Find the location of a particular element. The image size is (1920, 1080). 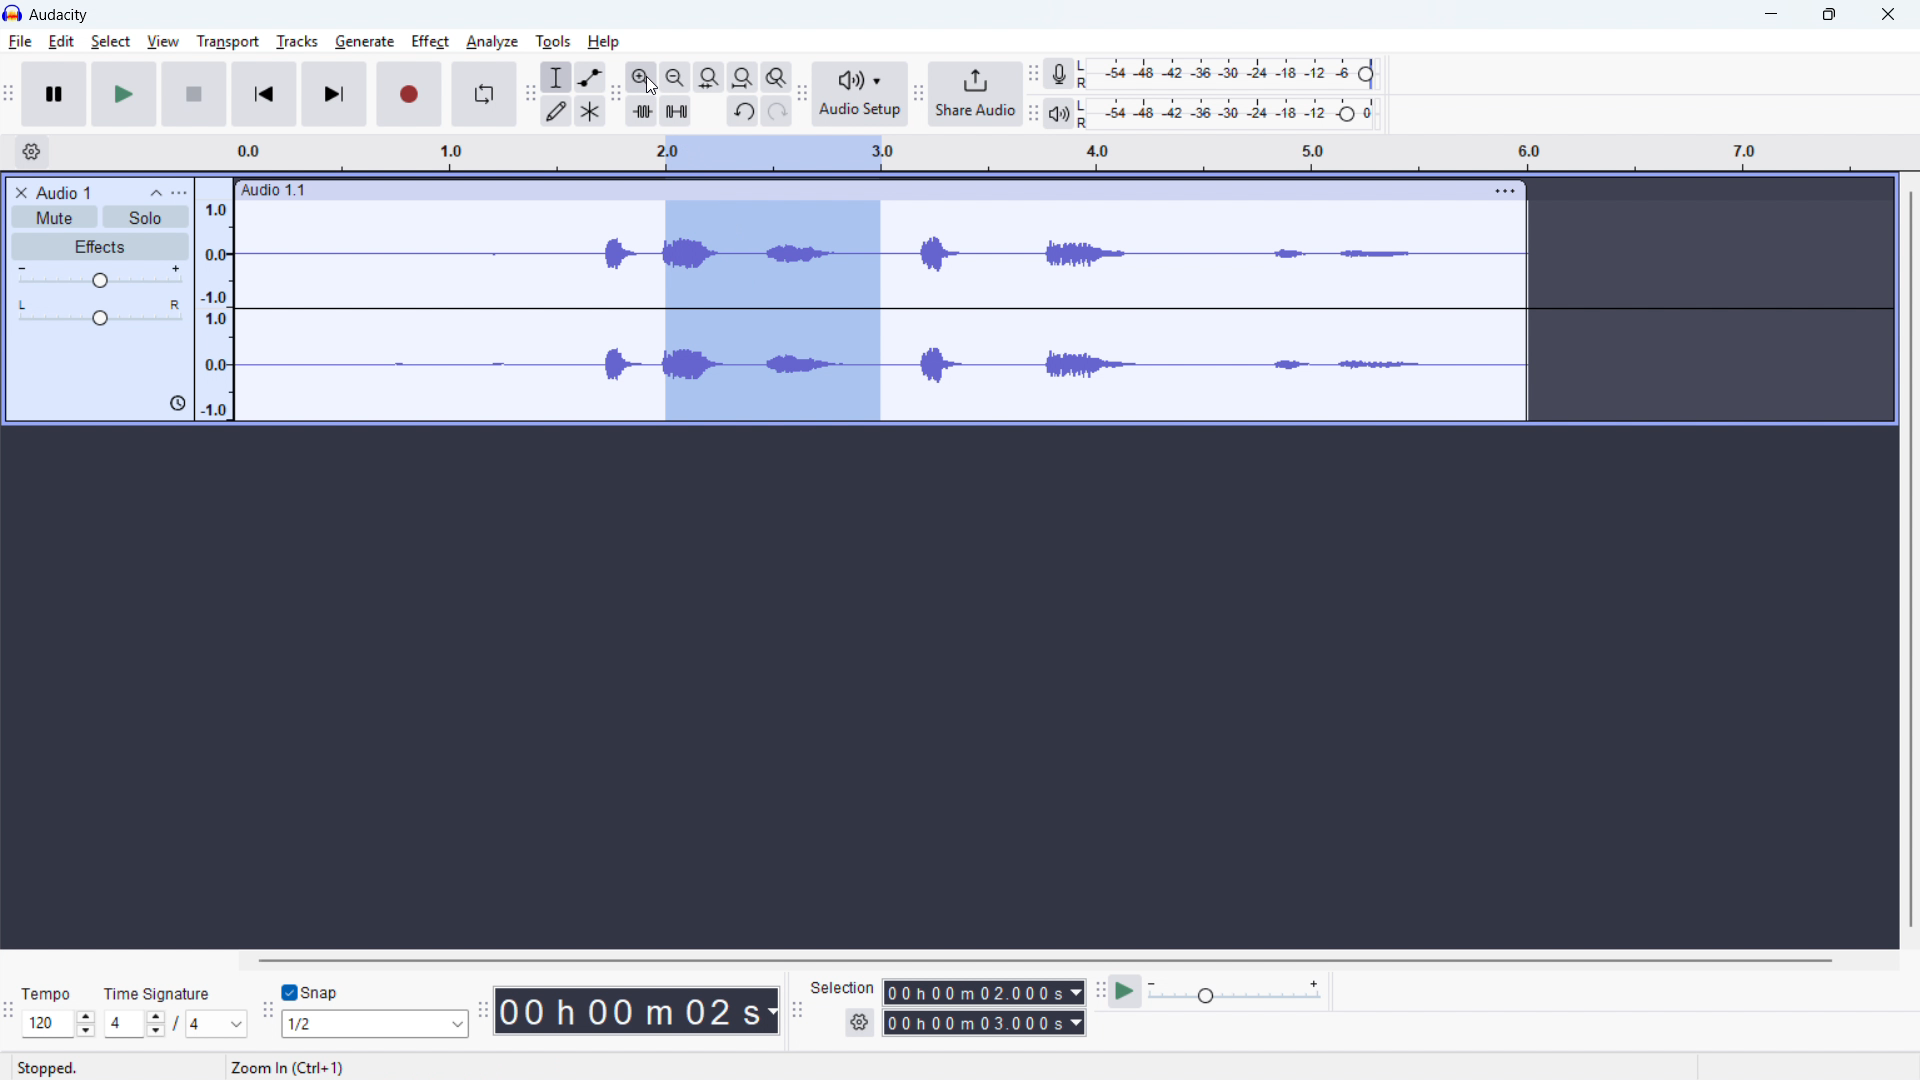

Fit project to width is located at coordinates (742, 77).